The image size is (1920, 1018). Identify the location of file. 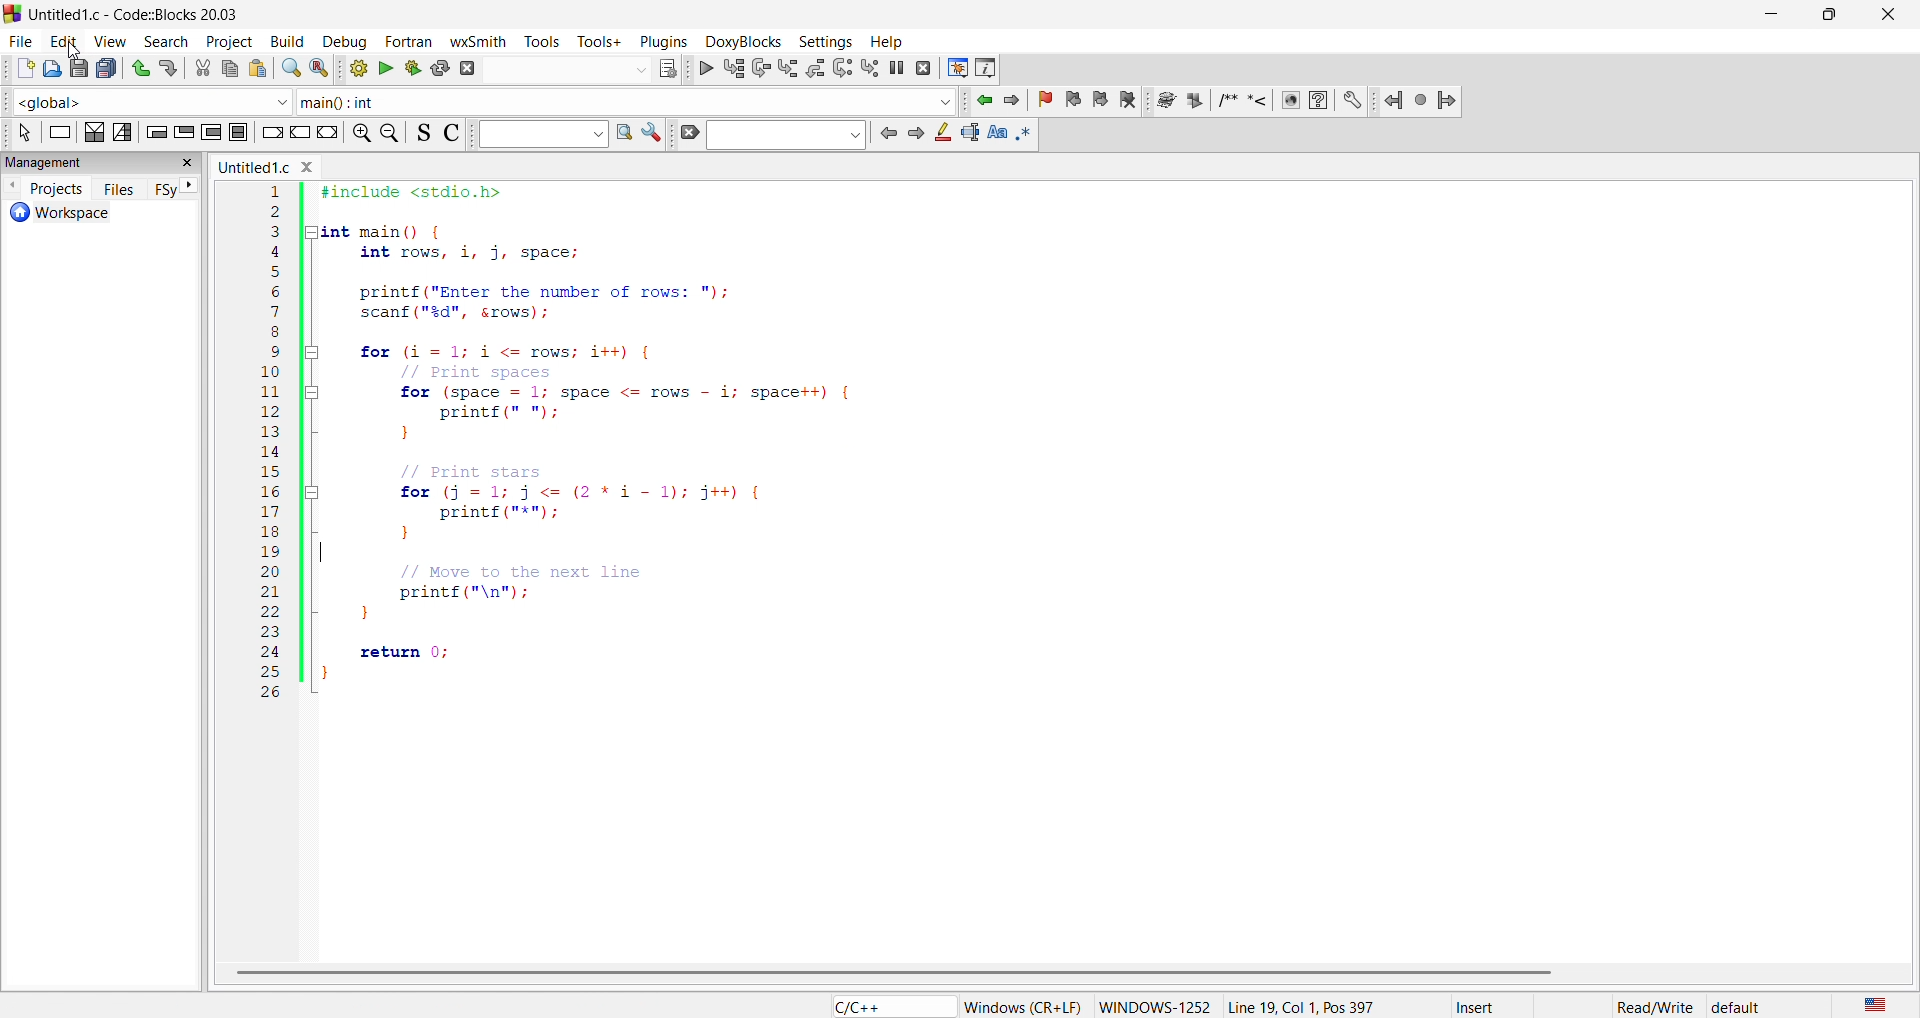
(18, 38).